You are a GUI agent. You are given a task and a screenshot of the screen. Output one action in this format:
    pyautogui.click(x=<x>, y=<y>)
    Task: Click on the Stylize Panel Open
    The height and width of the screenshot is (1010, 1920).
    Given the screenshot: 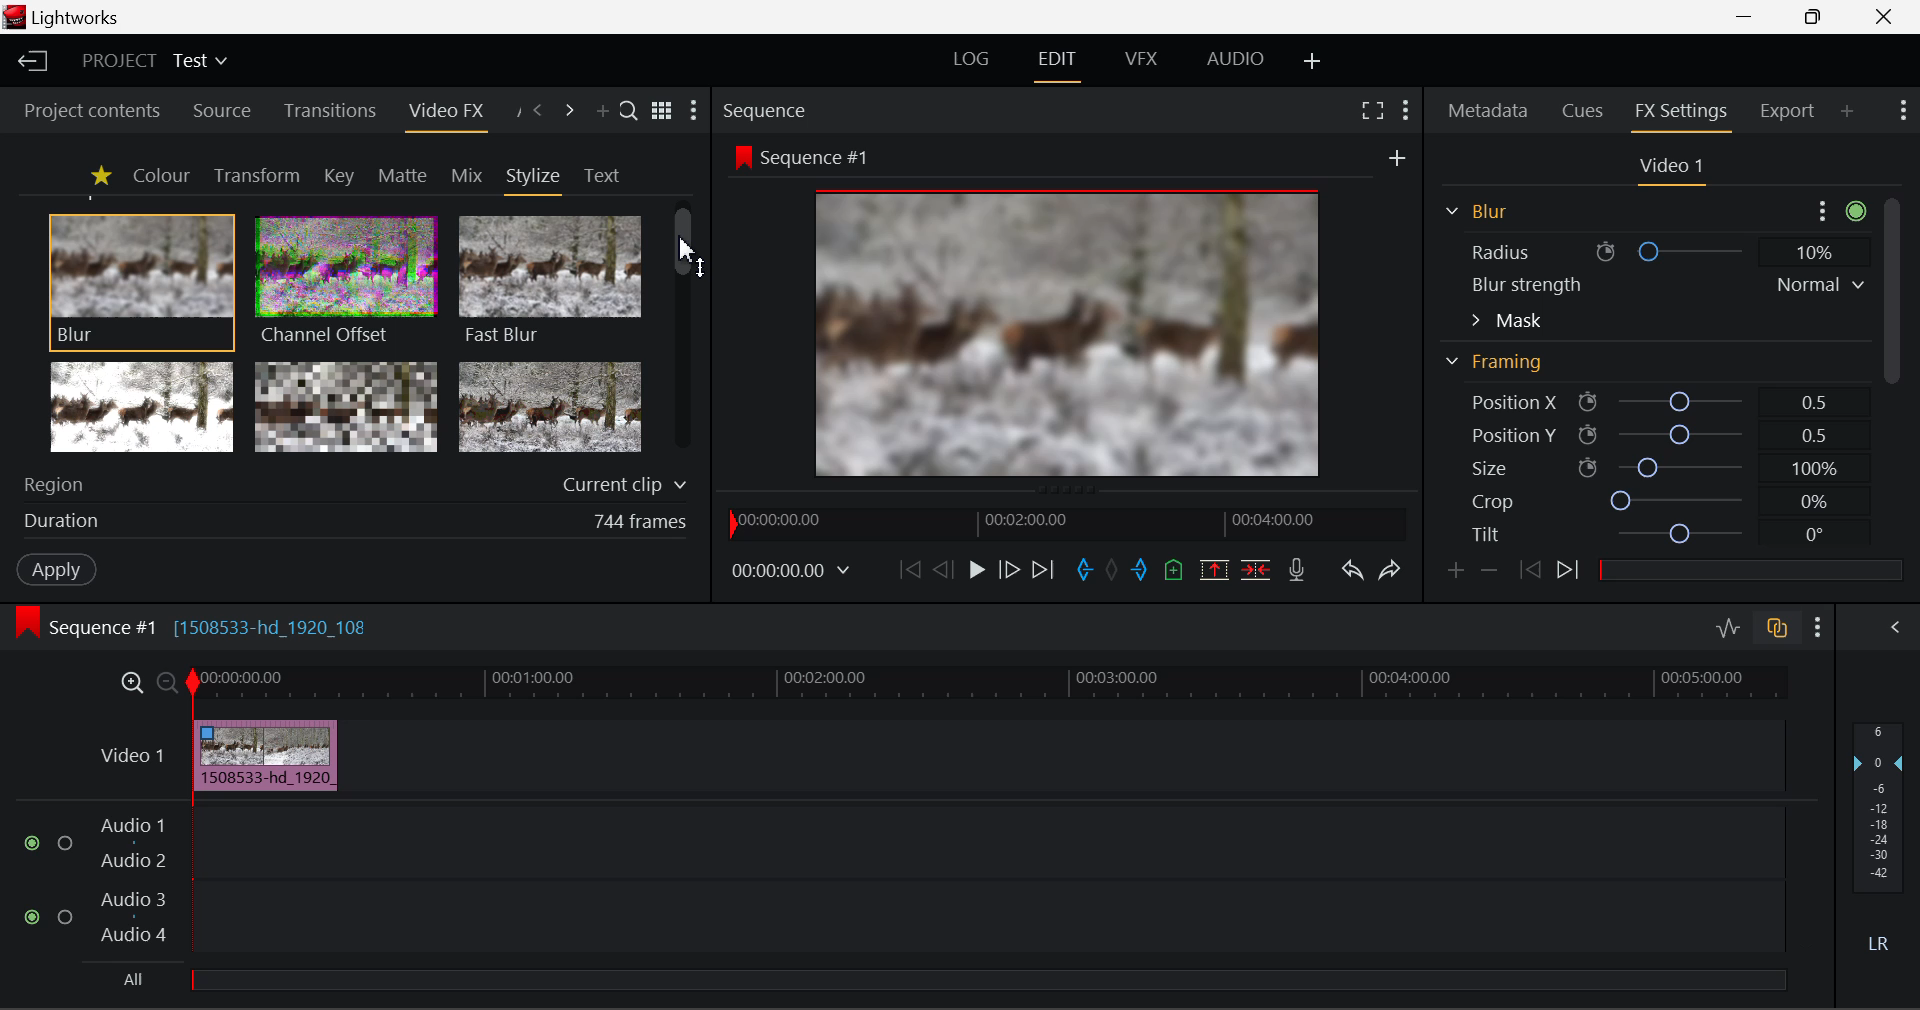 What is the action you would take?
    pyautogui.click(x=534, y=175)
    